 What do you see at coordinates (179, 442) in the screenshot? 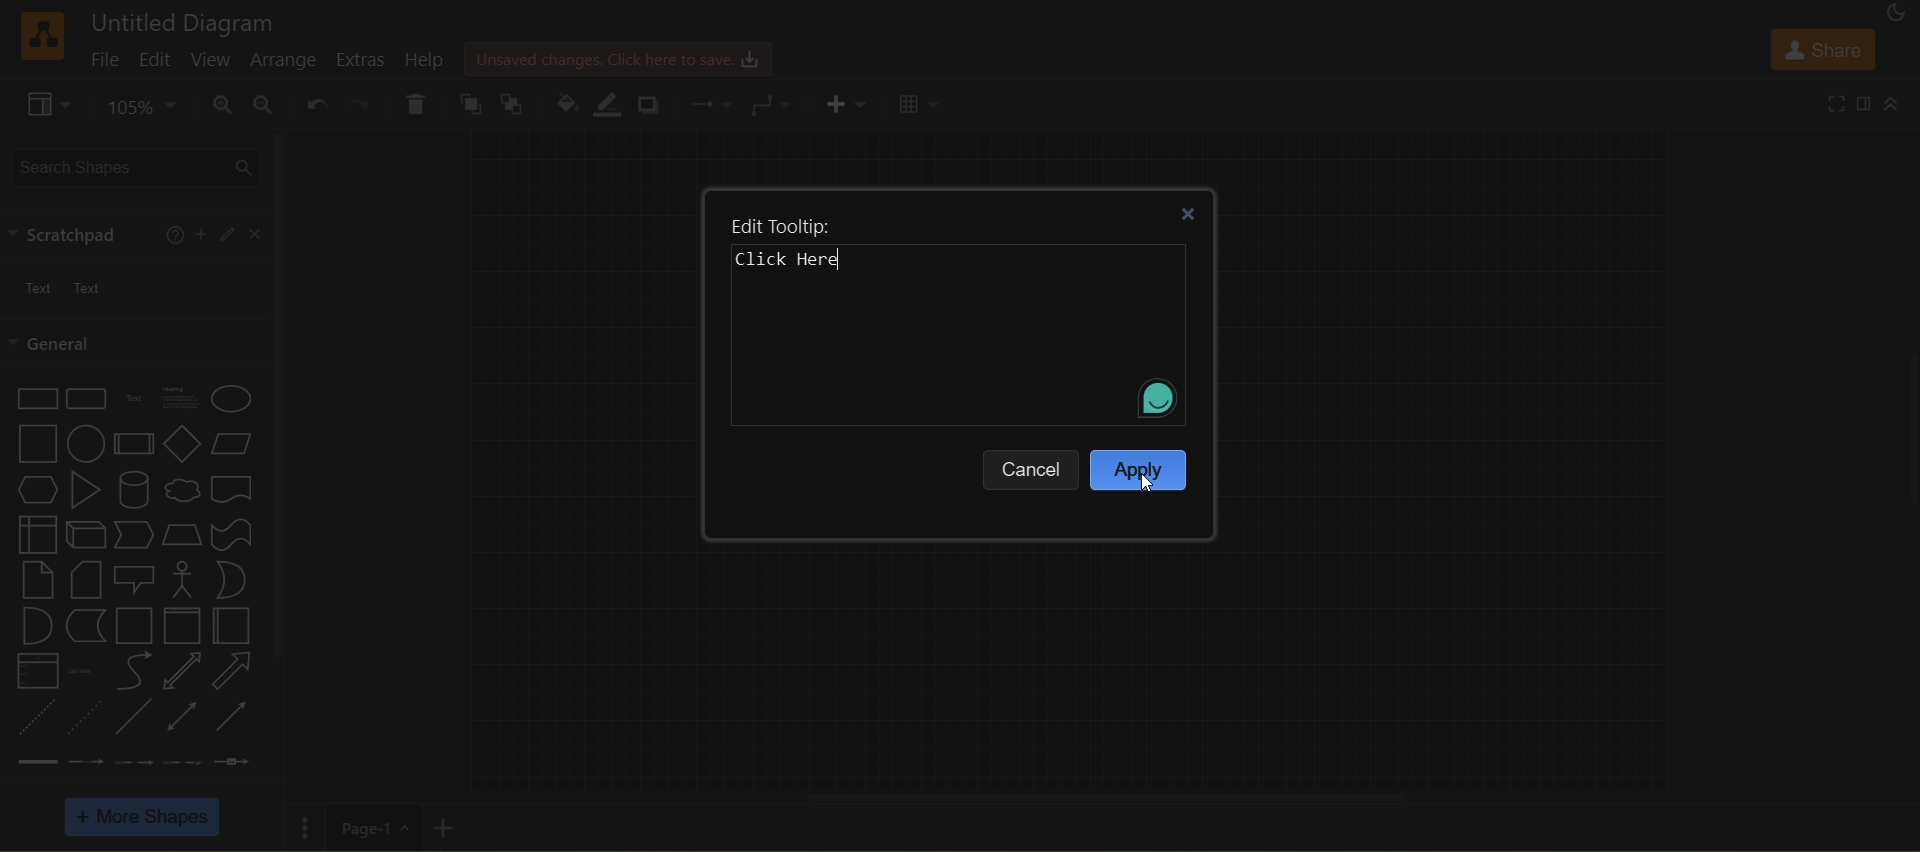
I see `diamond` at bounding box center [179, 442].